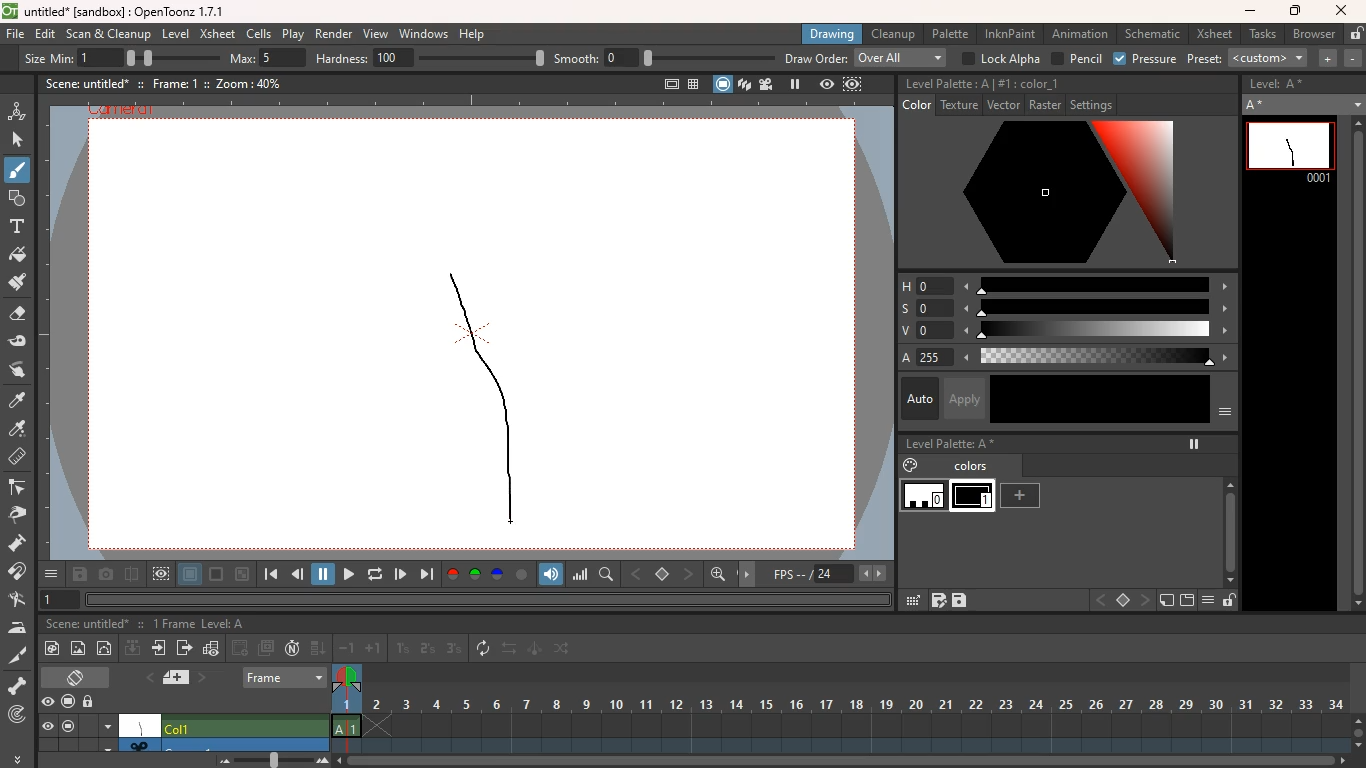 The width and height of the screenshot is (1366, 768). I want to click on new page, so click(1166, 601).